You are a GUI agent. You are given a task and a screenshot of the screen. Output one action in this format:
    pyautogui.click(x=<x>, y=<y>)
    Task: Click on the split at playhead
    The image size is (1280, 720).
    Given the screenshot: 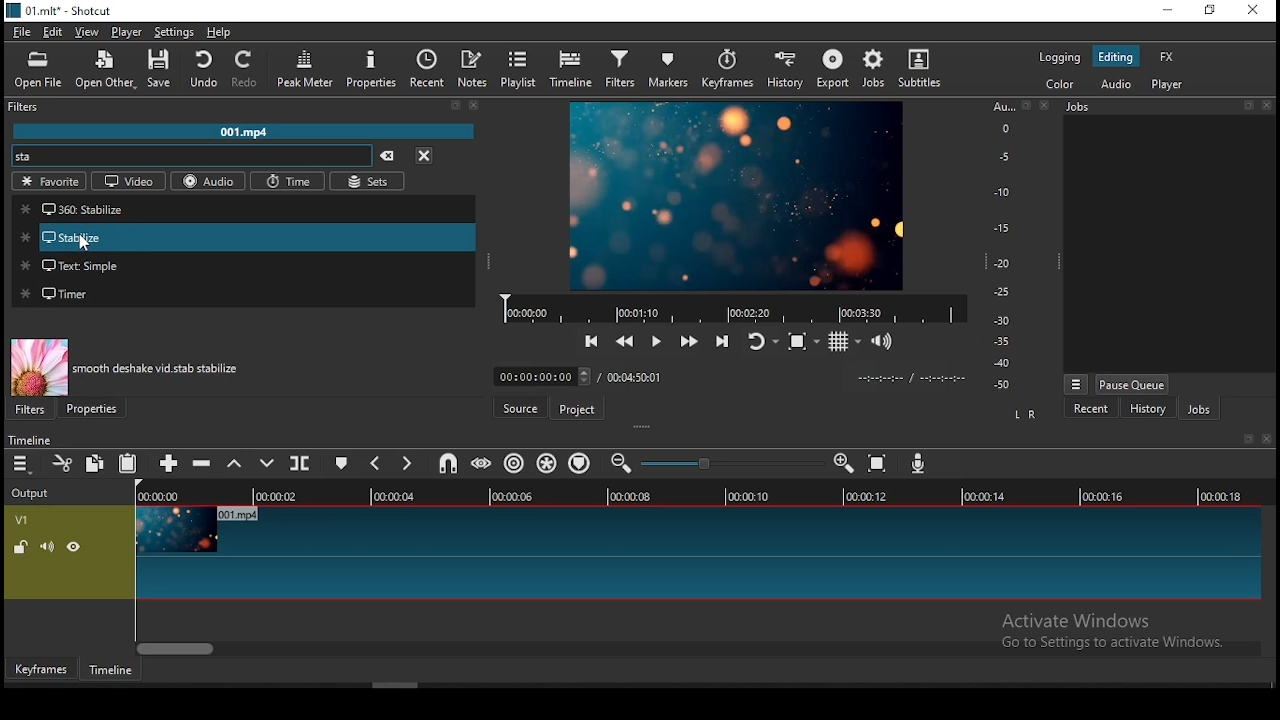 What is the action you would take?
    pyautogui.click(x=300, y=463)
    